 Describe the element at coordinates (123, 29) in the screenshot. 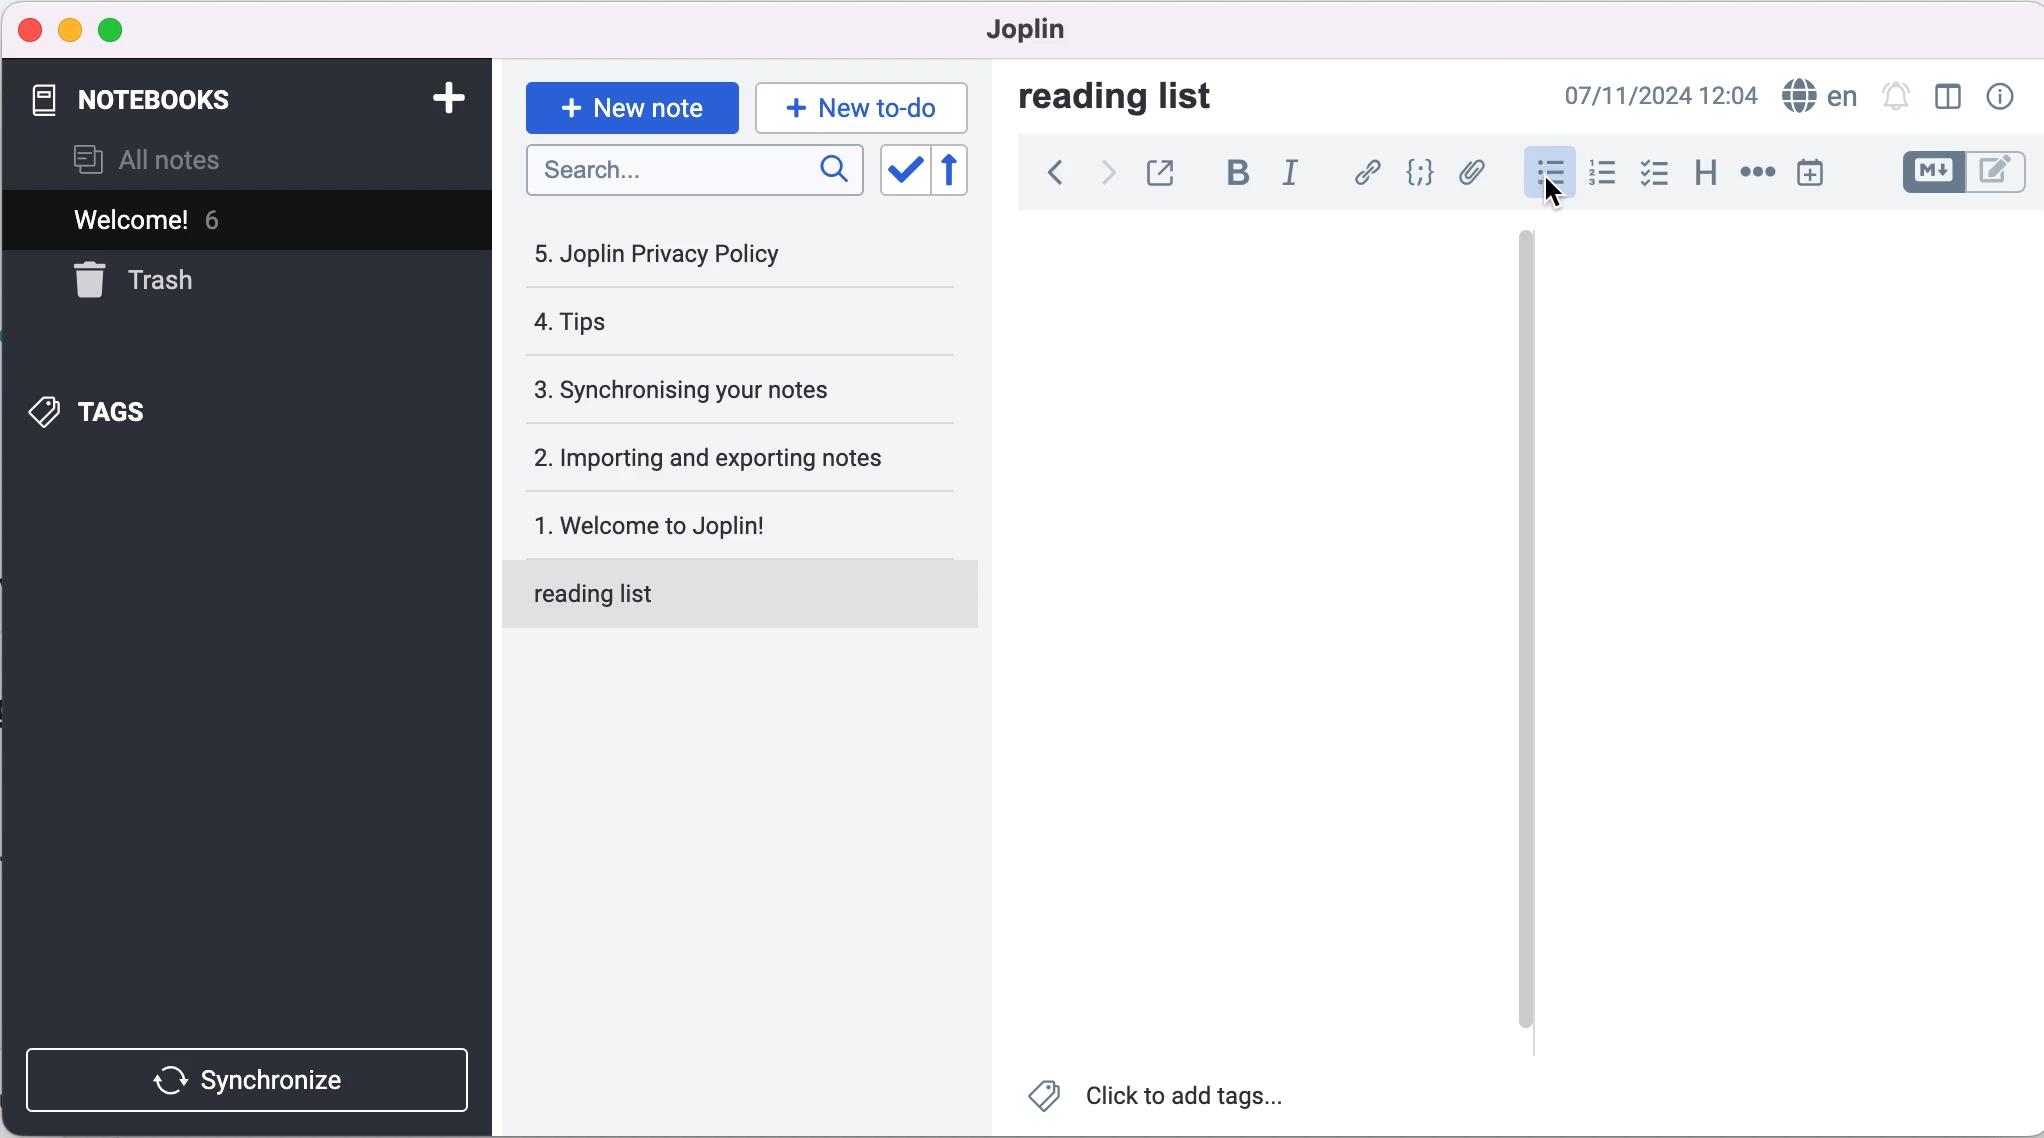

I see `maximize` at that location.